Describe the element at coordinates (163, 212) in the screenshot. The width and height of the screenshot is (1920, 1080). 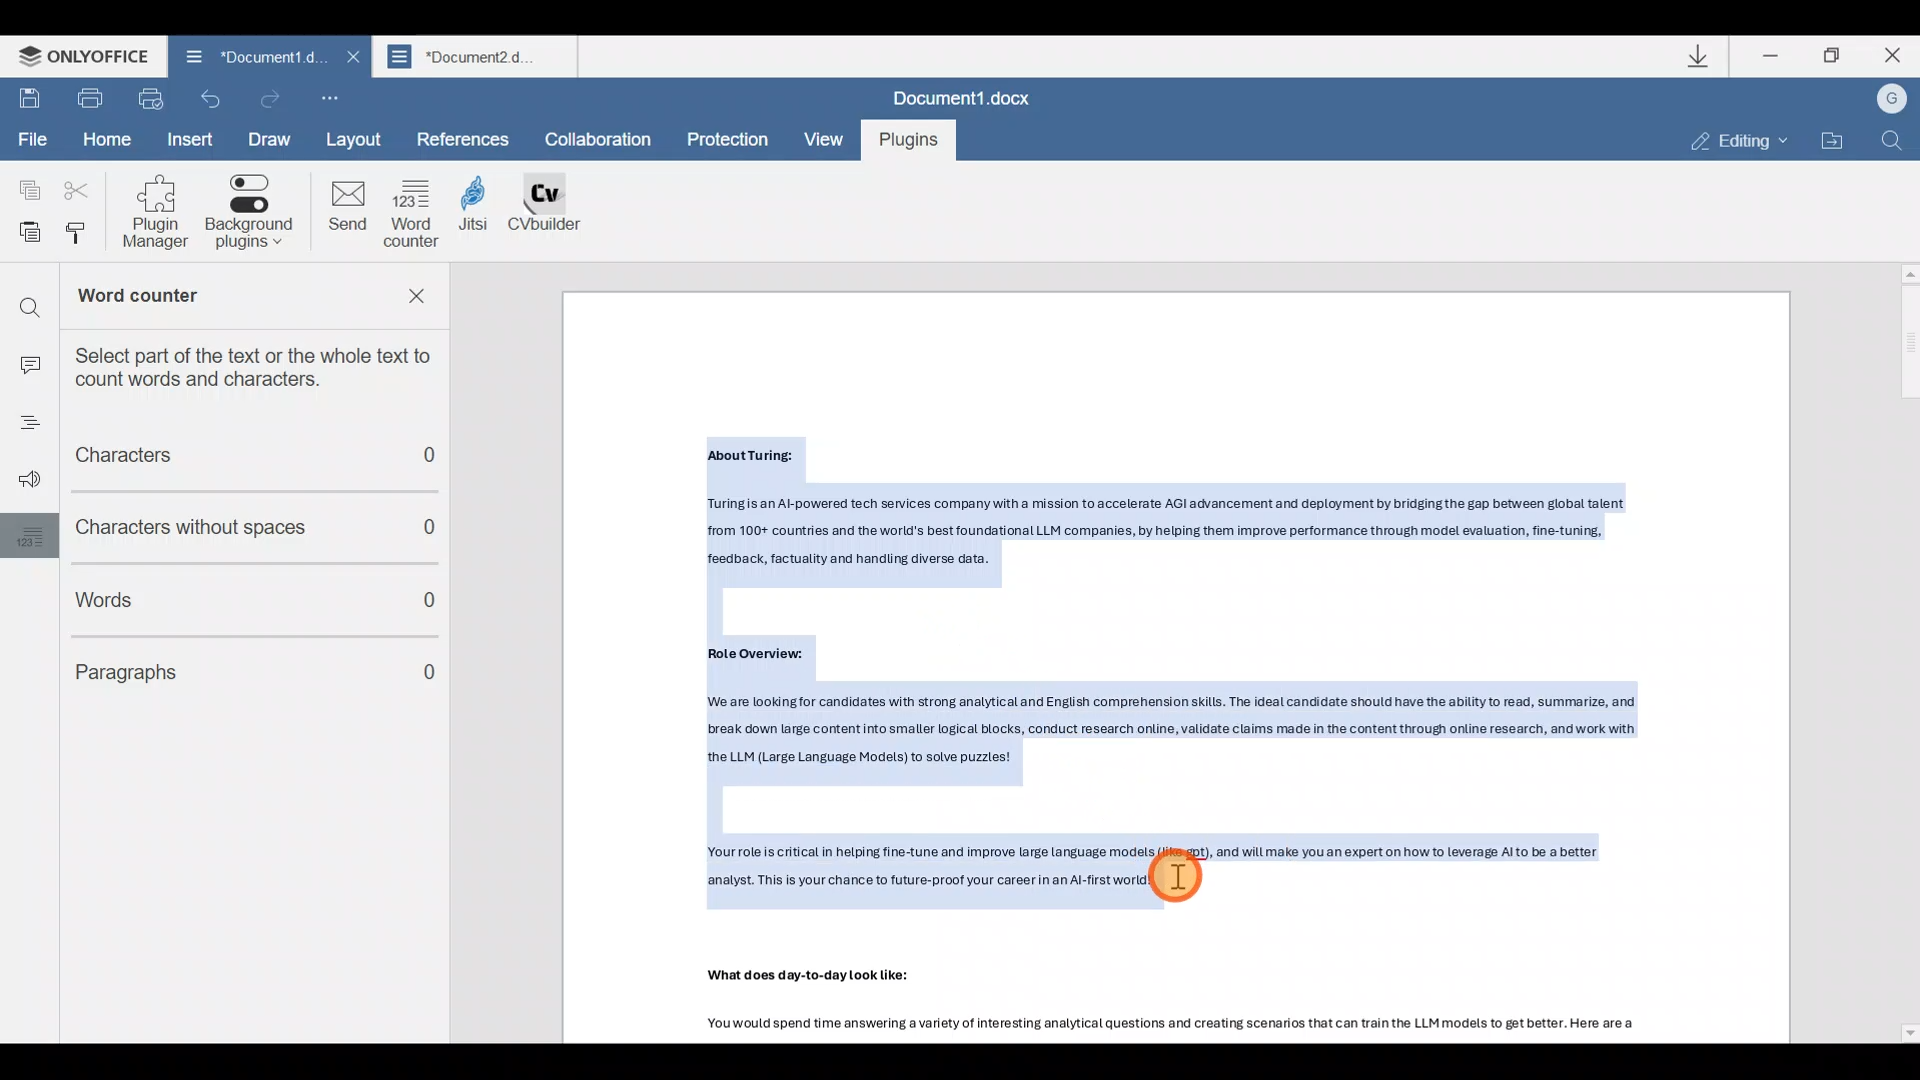
I see `Plugin manager` at that location.